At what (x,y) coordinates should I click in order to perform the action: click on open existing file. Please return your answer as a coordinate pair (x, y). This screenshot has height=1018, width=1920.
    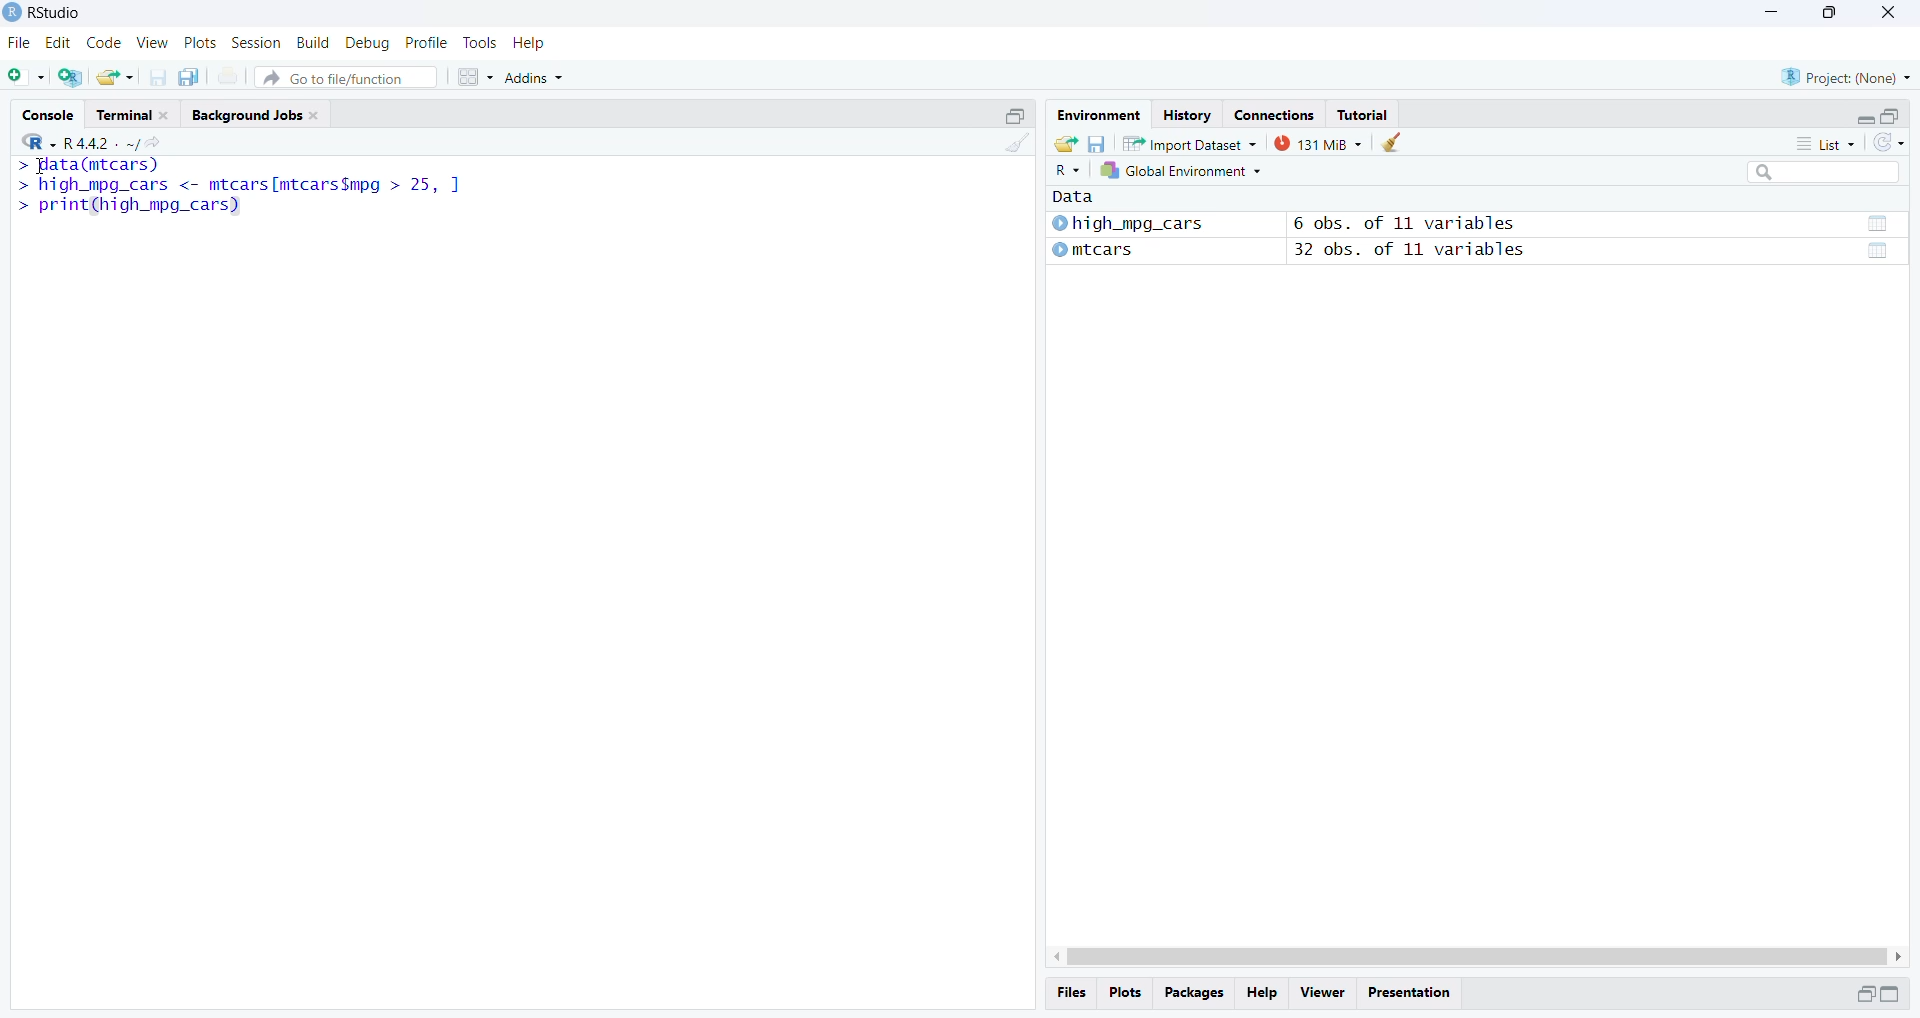
    Looking at the image, I should click on (116, 77).